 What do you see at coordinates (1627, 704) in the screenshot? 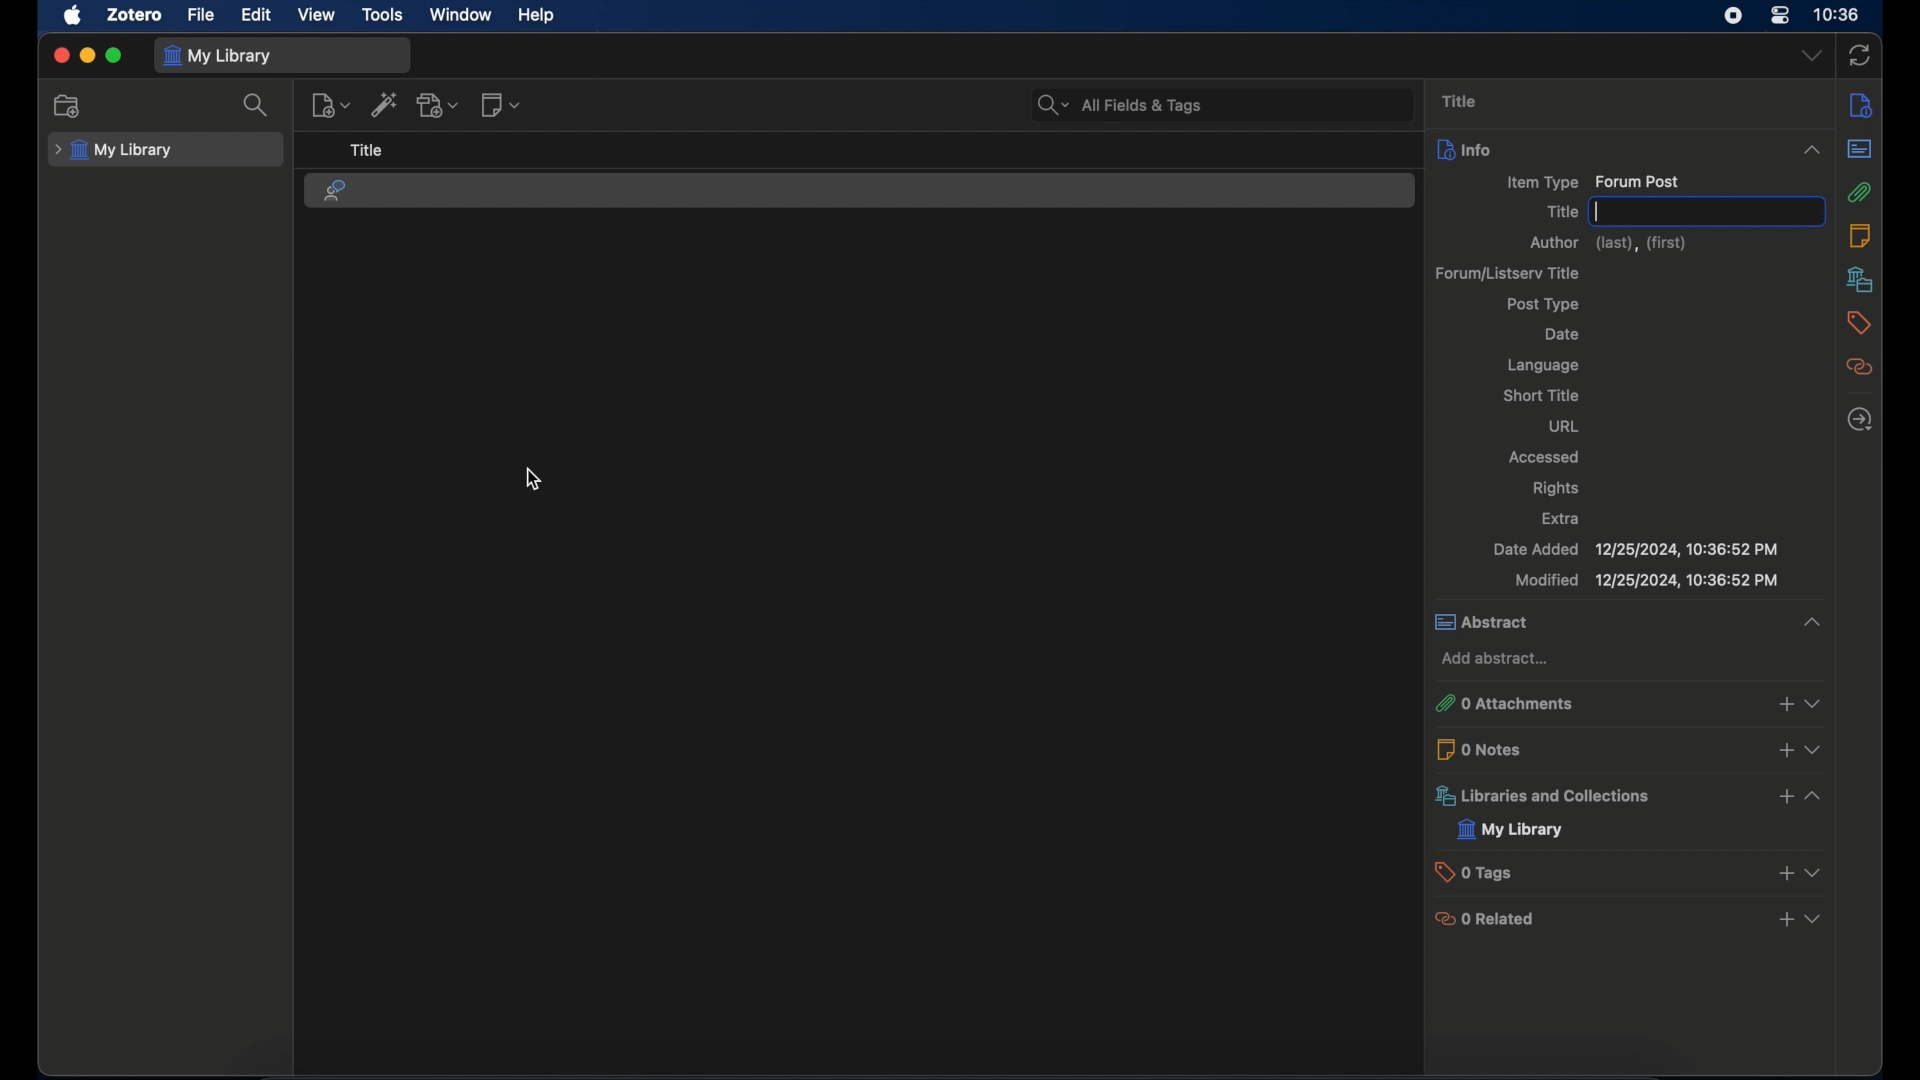
I see `0 attachments` at bounding box center [1627, 704].